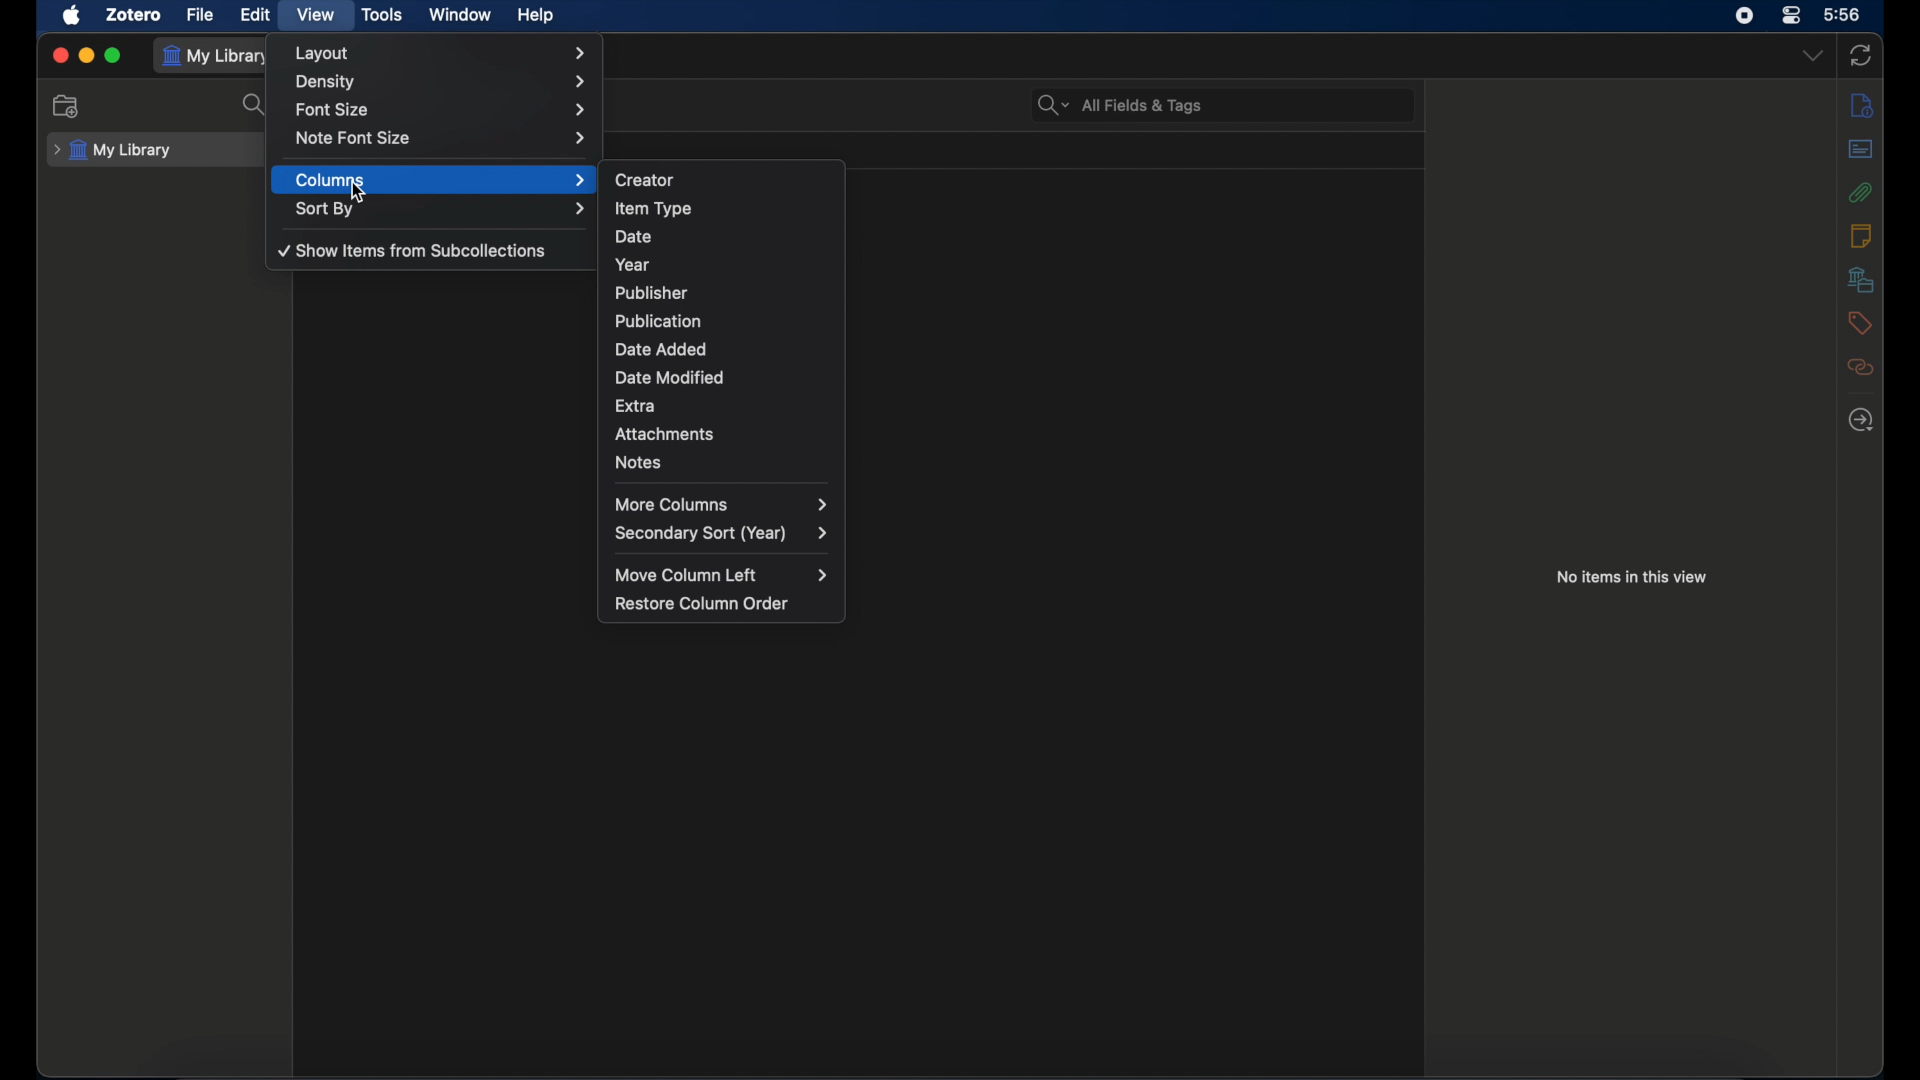  What do you see at coordinates (725, 206) in the screenshot?
I see `item type` at bounding box center [725, 206].